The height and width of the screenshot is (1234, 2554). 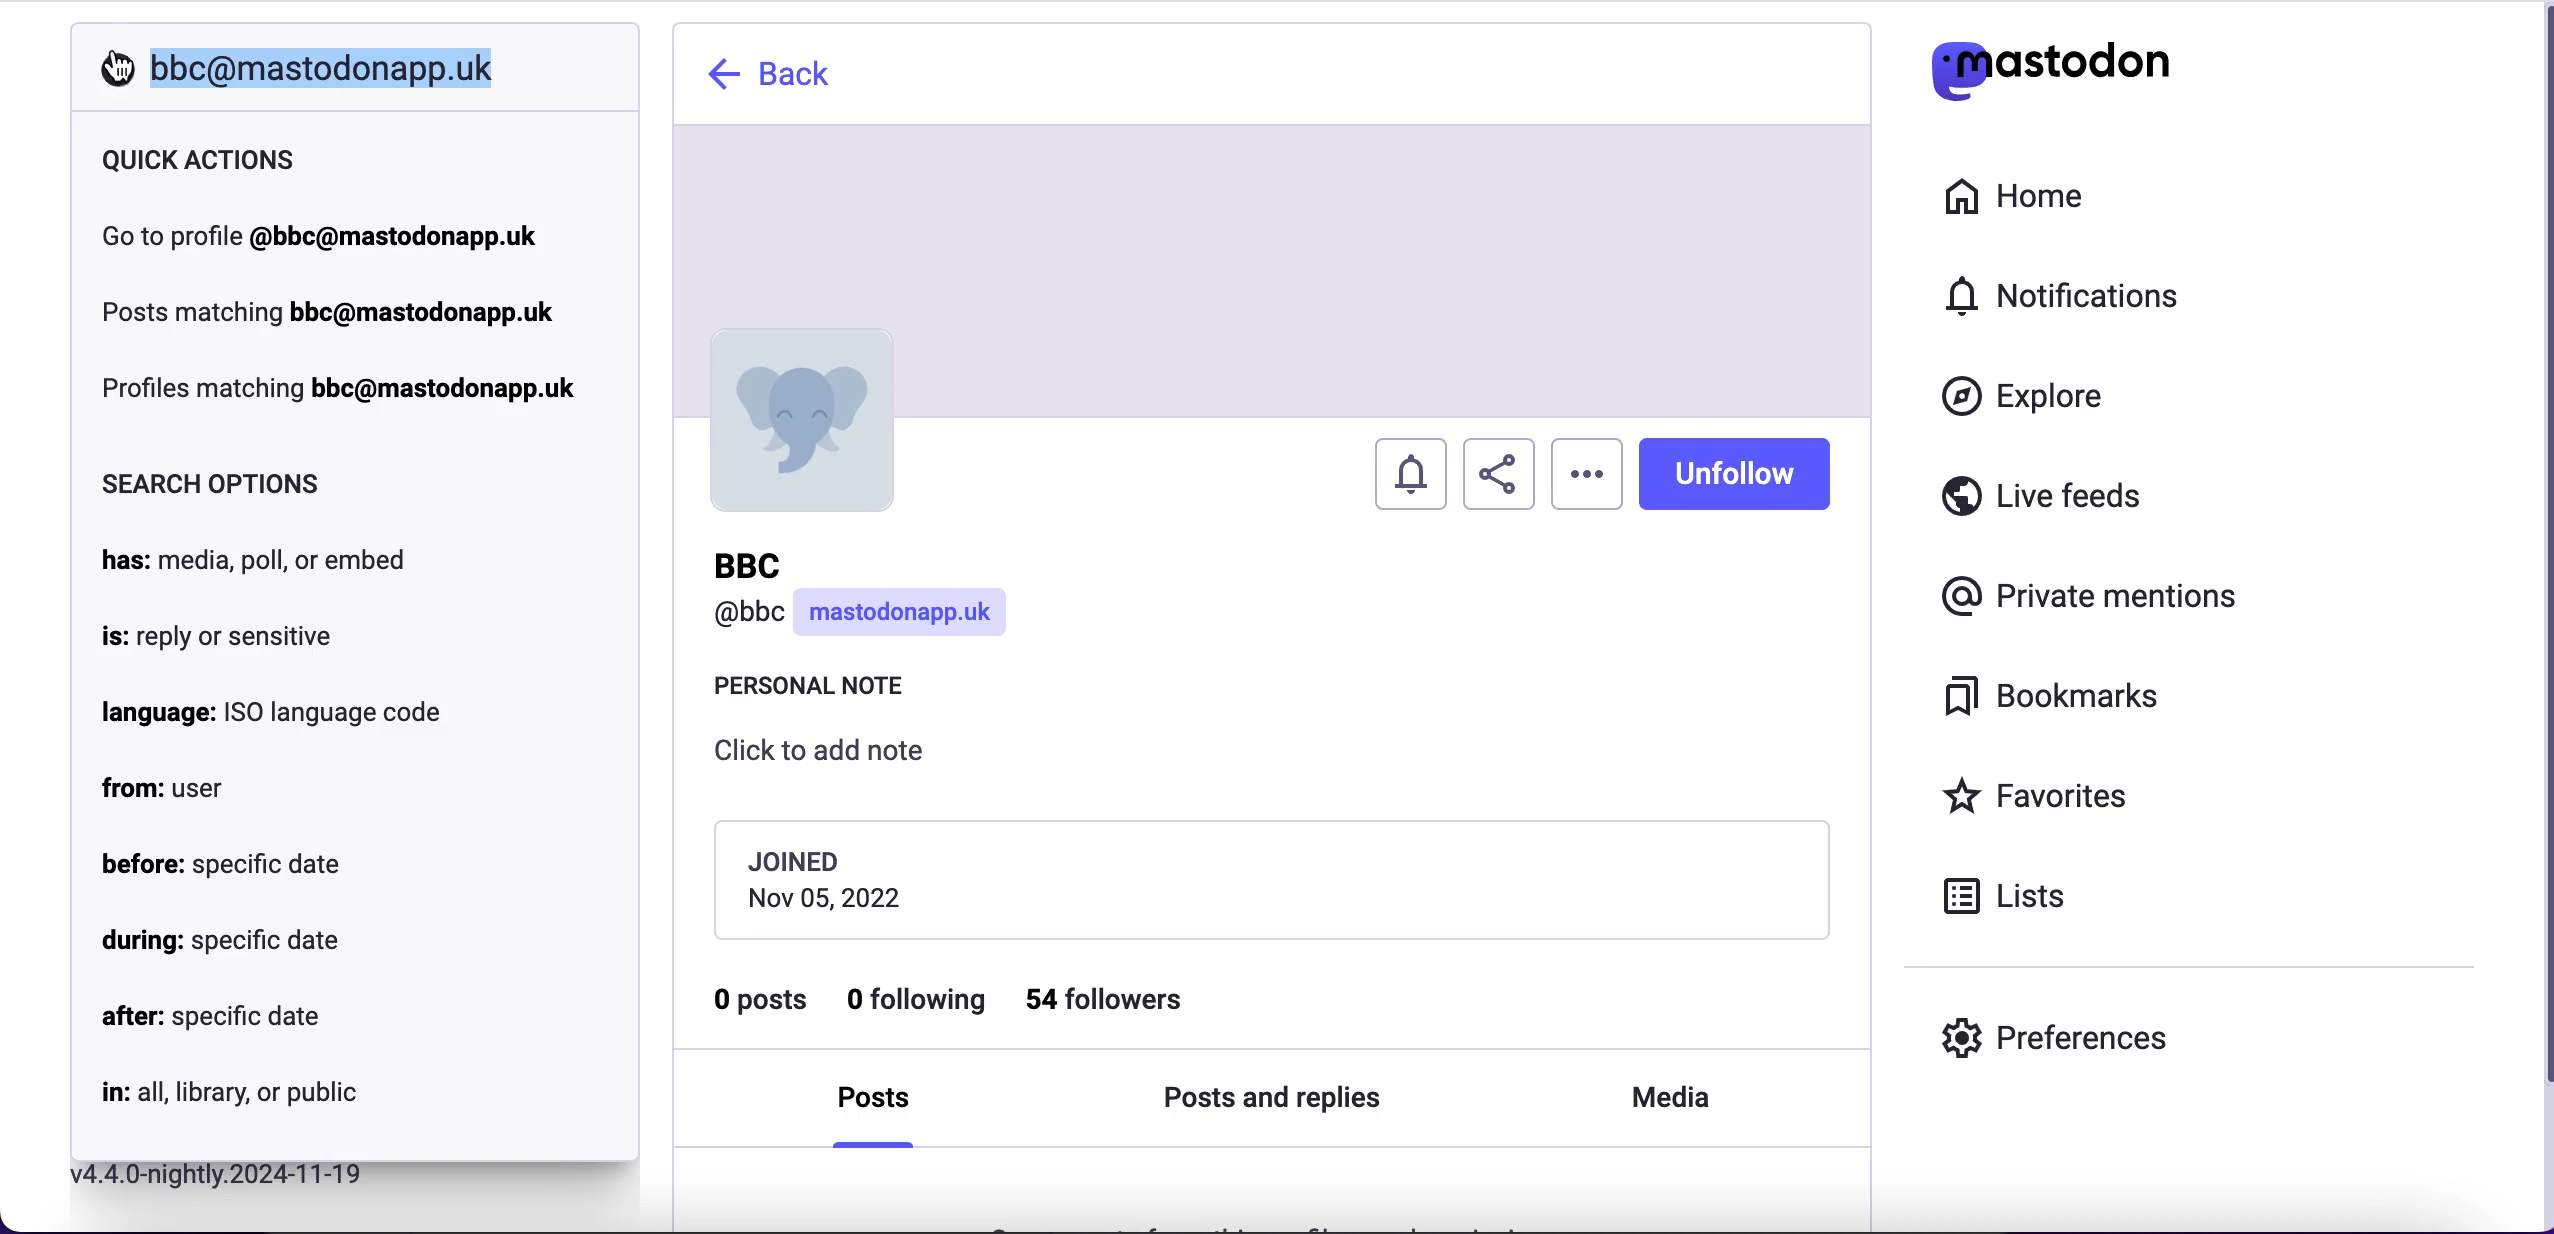 I want to click on during: specific date, so click(x=220, y=943).